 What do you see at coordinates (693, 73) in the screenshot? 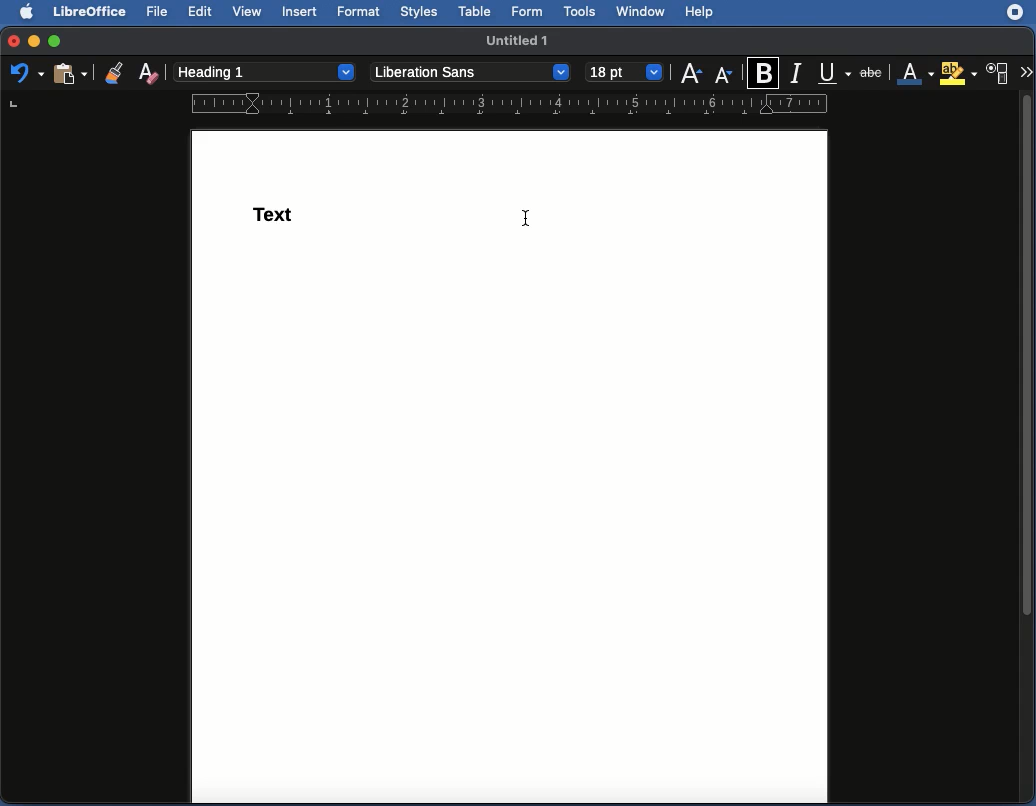
I see `Size increase` at bounding box center [693, 73].